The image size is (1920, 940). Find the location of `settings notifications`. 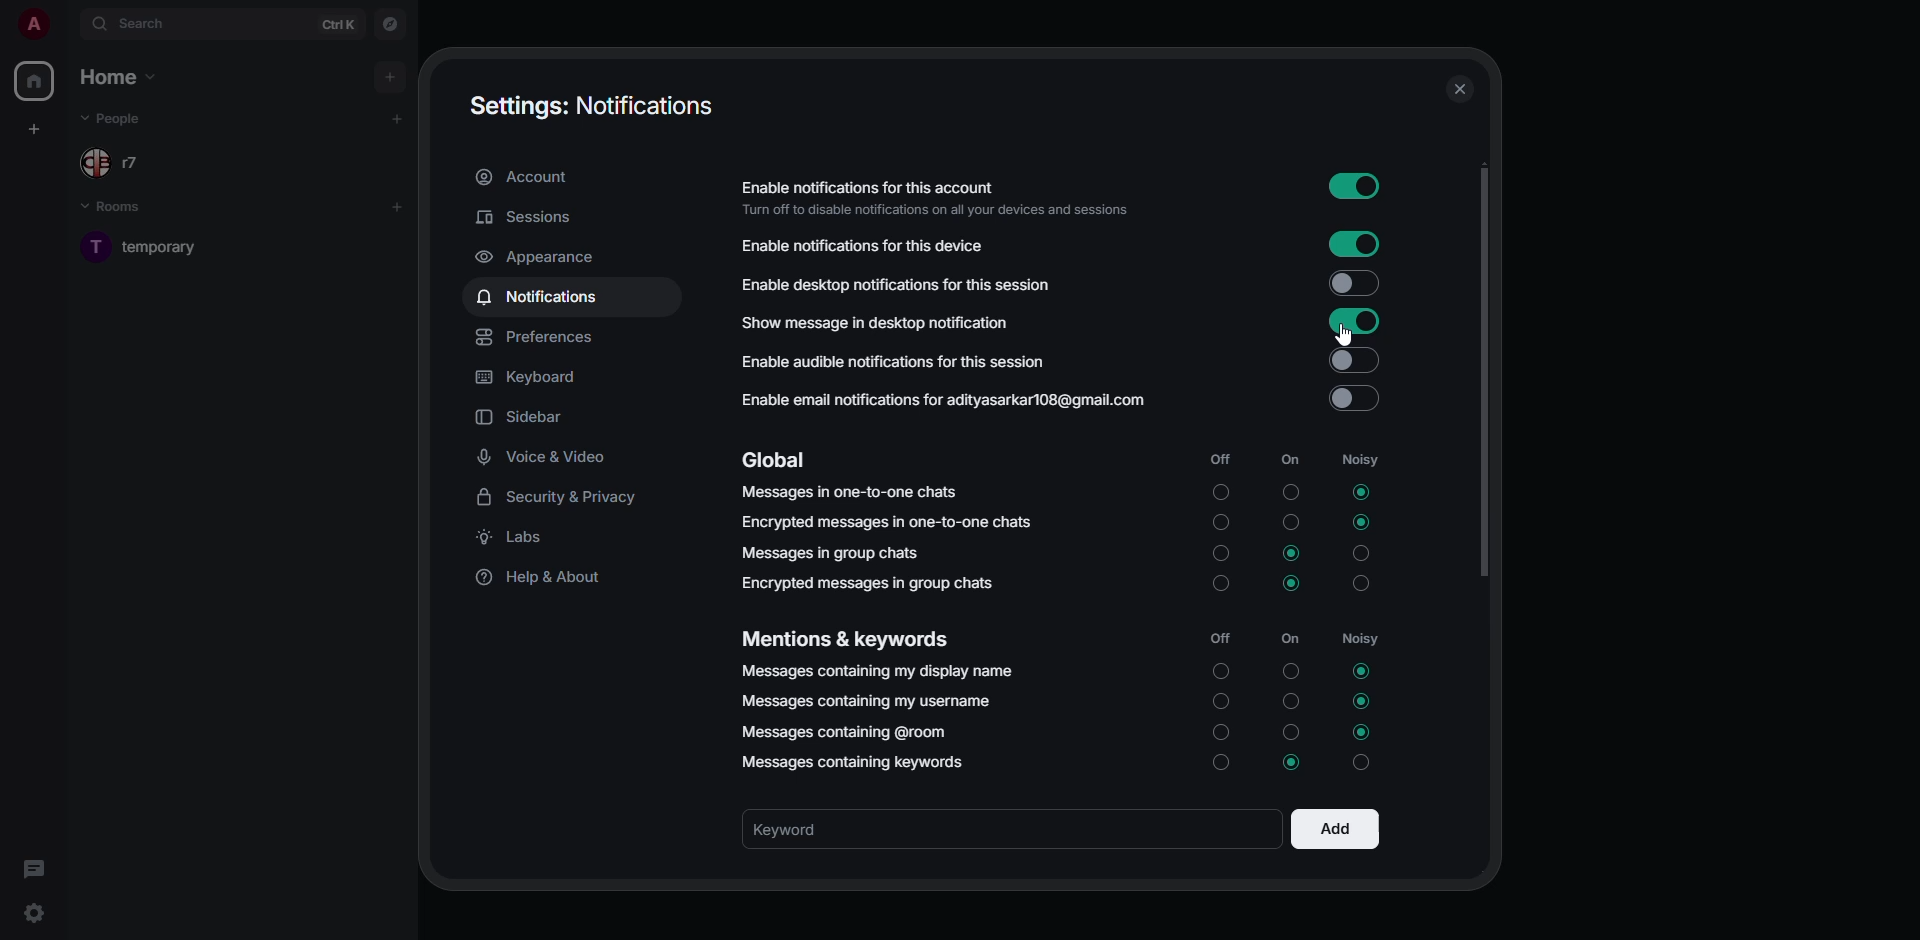

settings notifications is located at coordinates (590, 105).